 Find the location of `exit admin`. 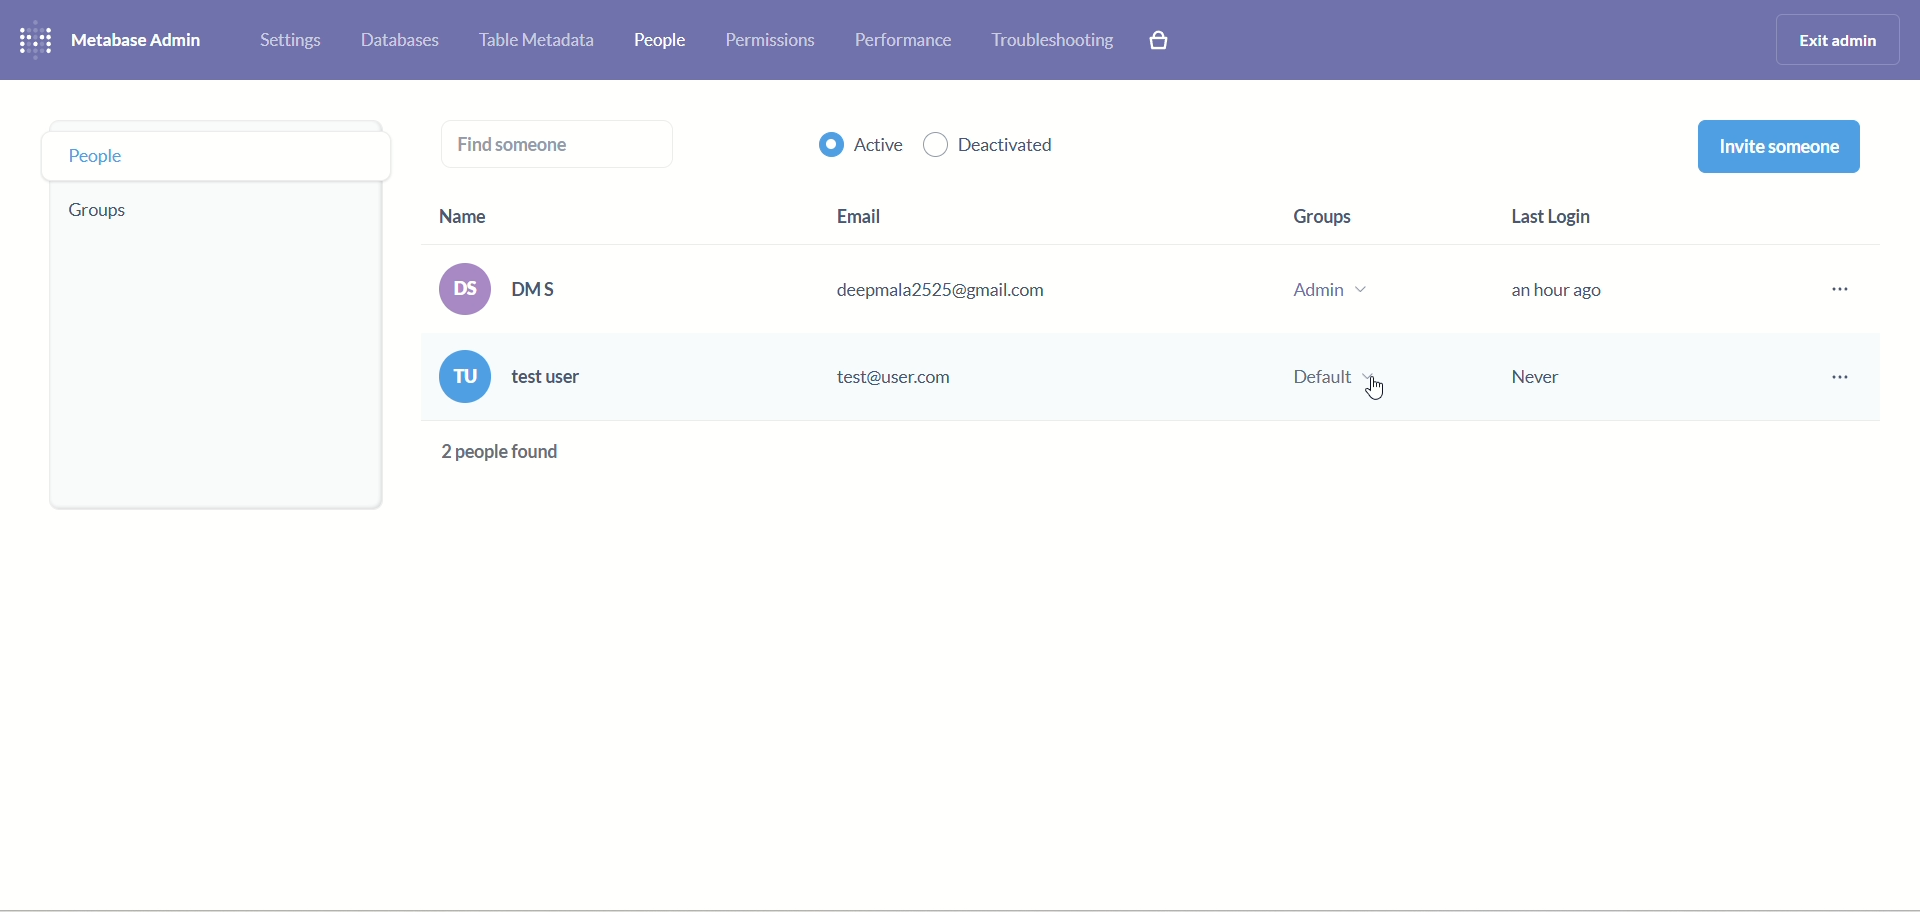

exit admin is located at coordinates (1840, 37).